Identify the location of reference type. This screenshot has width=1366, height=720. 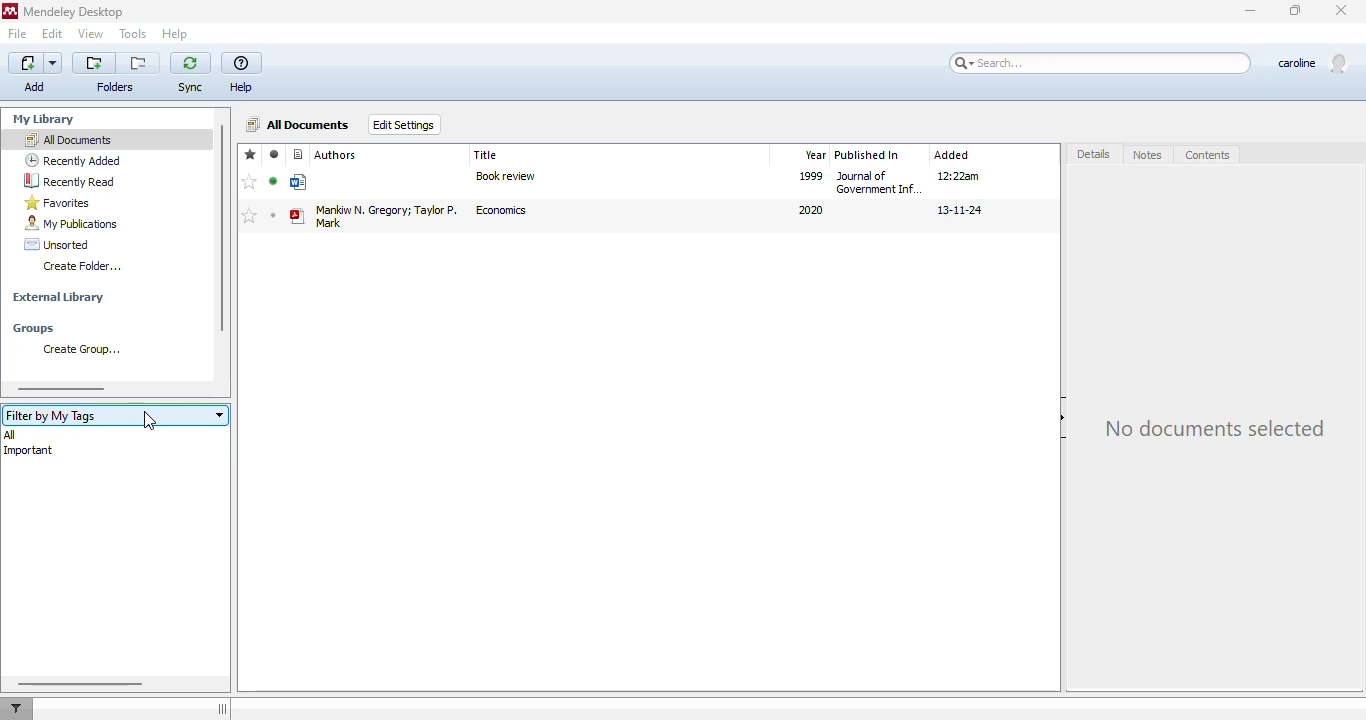
(299, 154).